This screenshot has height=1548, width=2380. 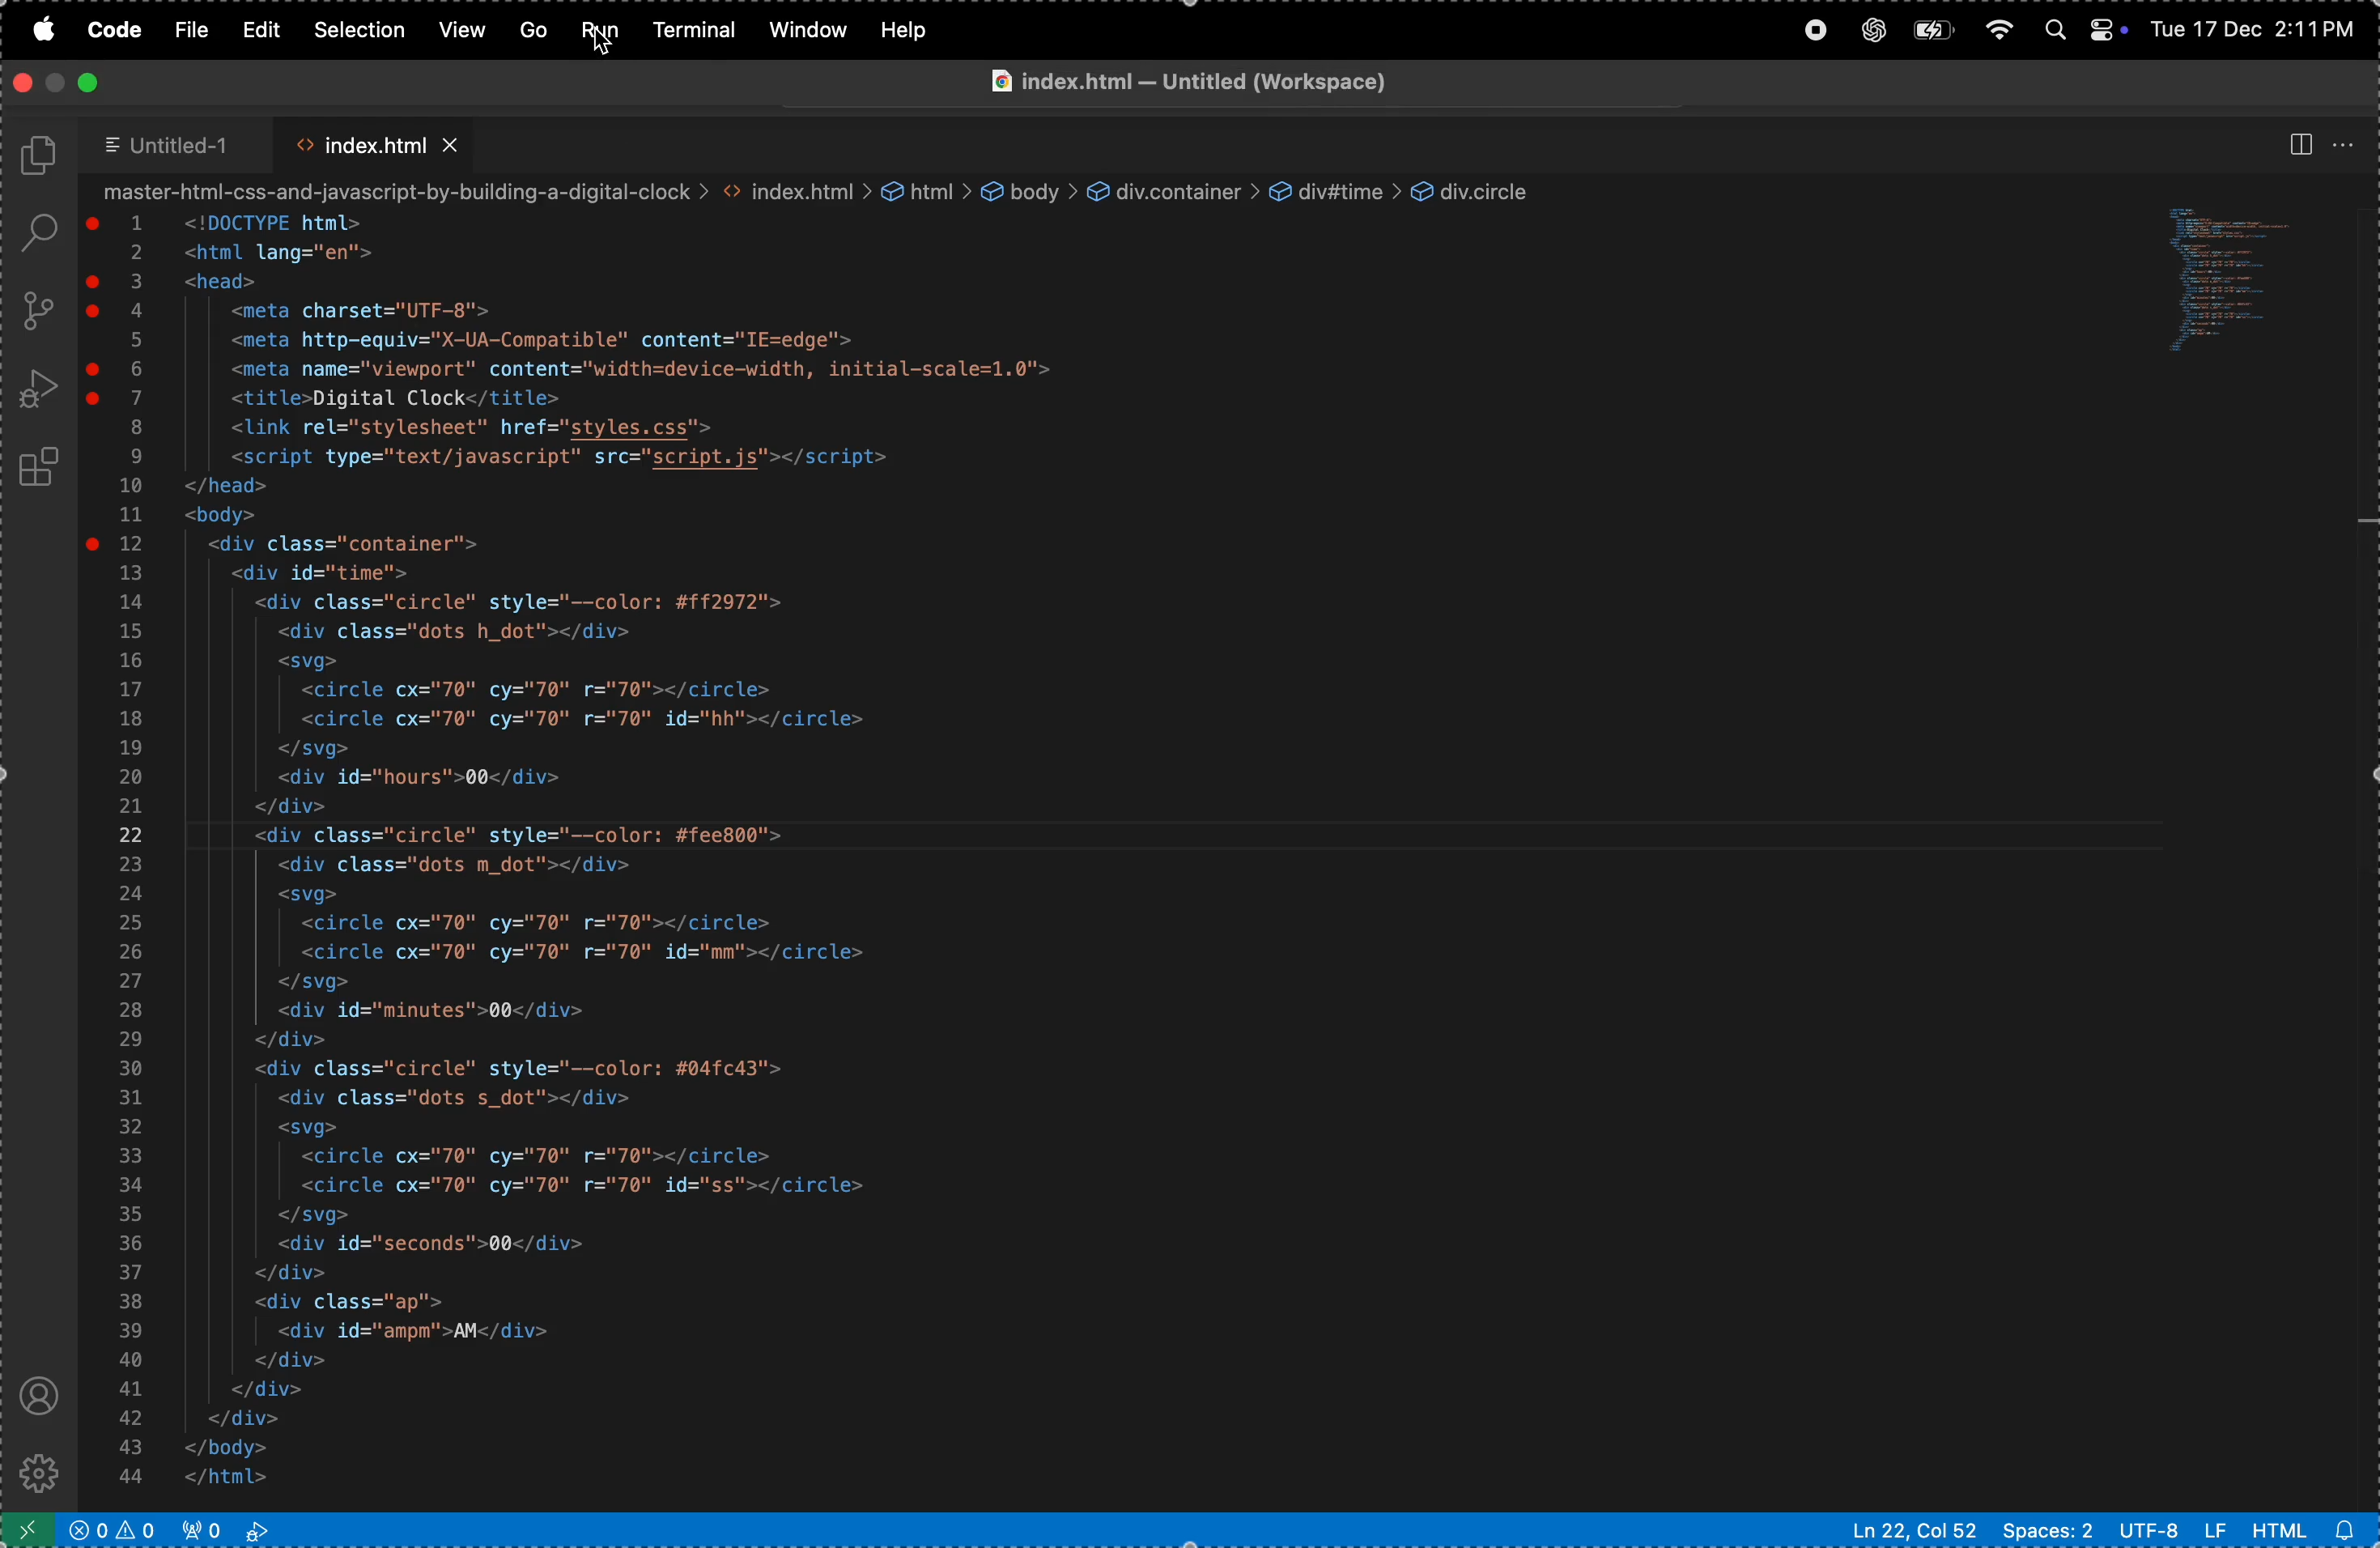 What do you see at coordinates (1277, 86) in the screenshot?
I see `index.html. page title` at bounding box center [1277, 86].